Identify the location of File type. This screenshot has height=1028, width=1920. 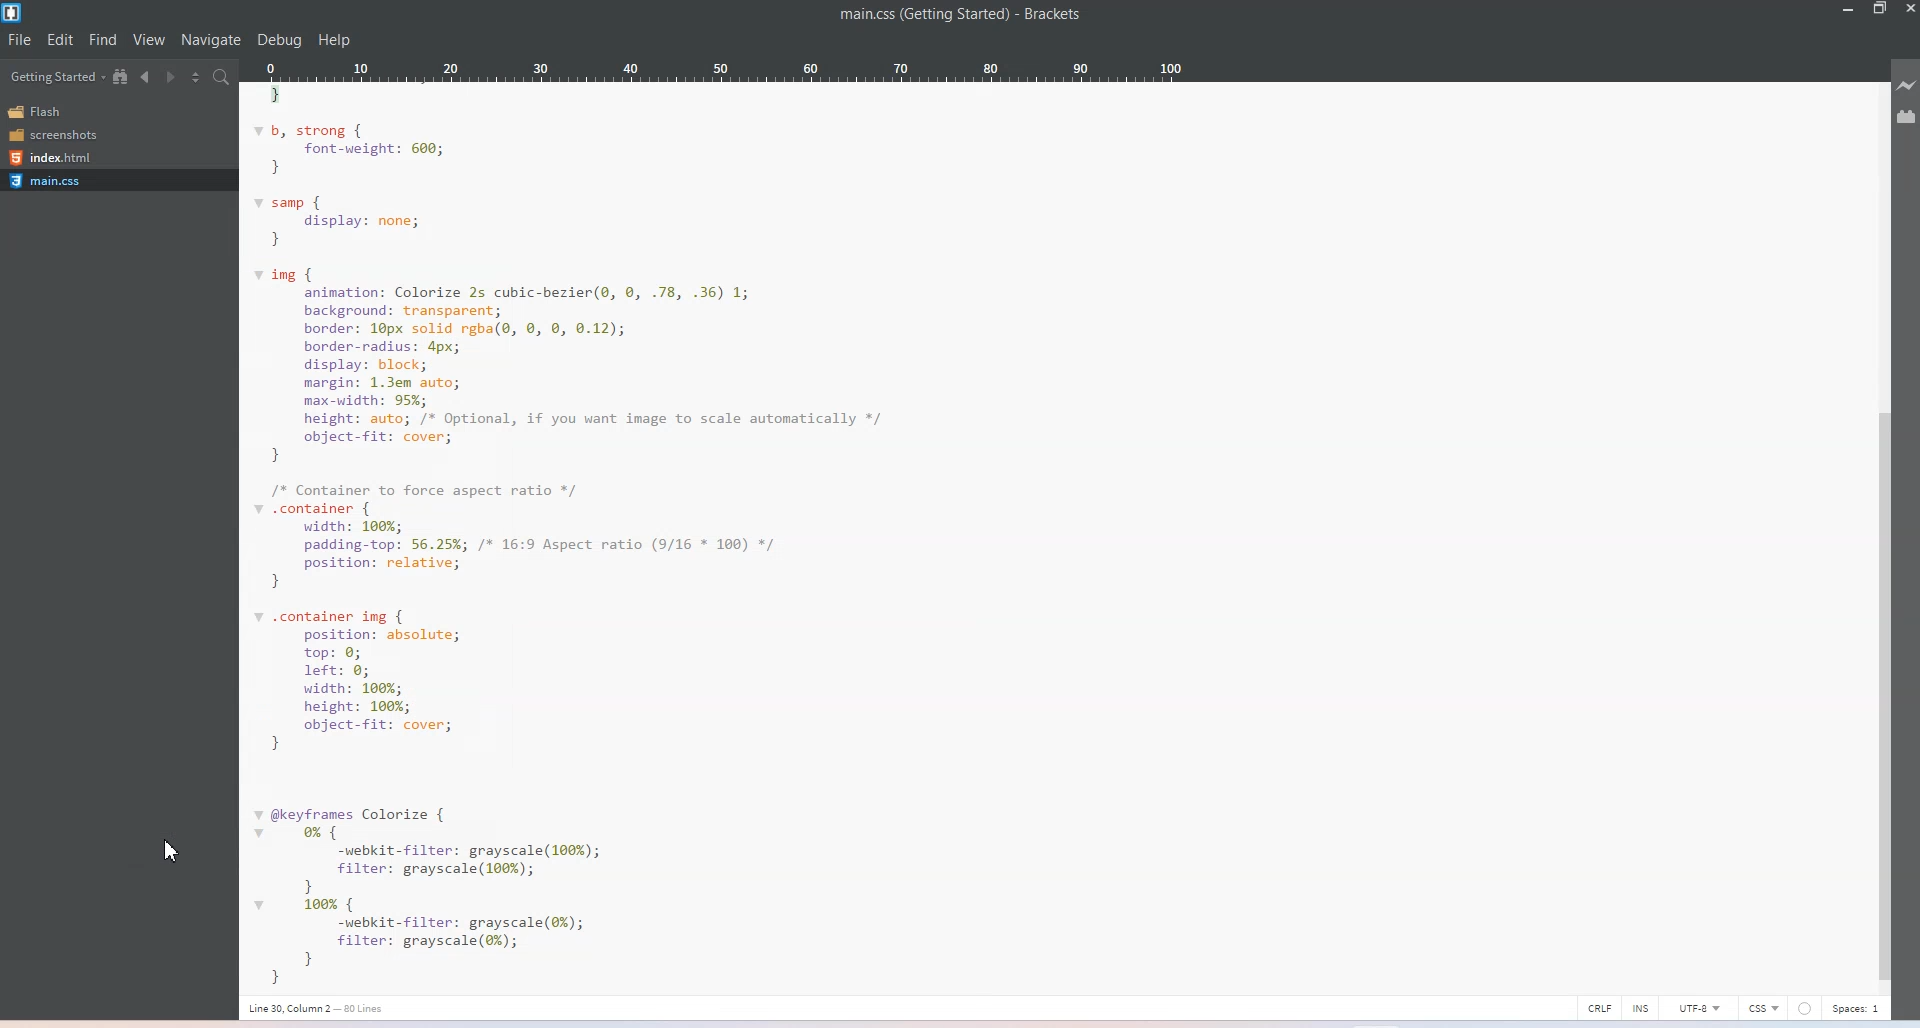
(1764, 1009).